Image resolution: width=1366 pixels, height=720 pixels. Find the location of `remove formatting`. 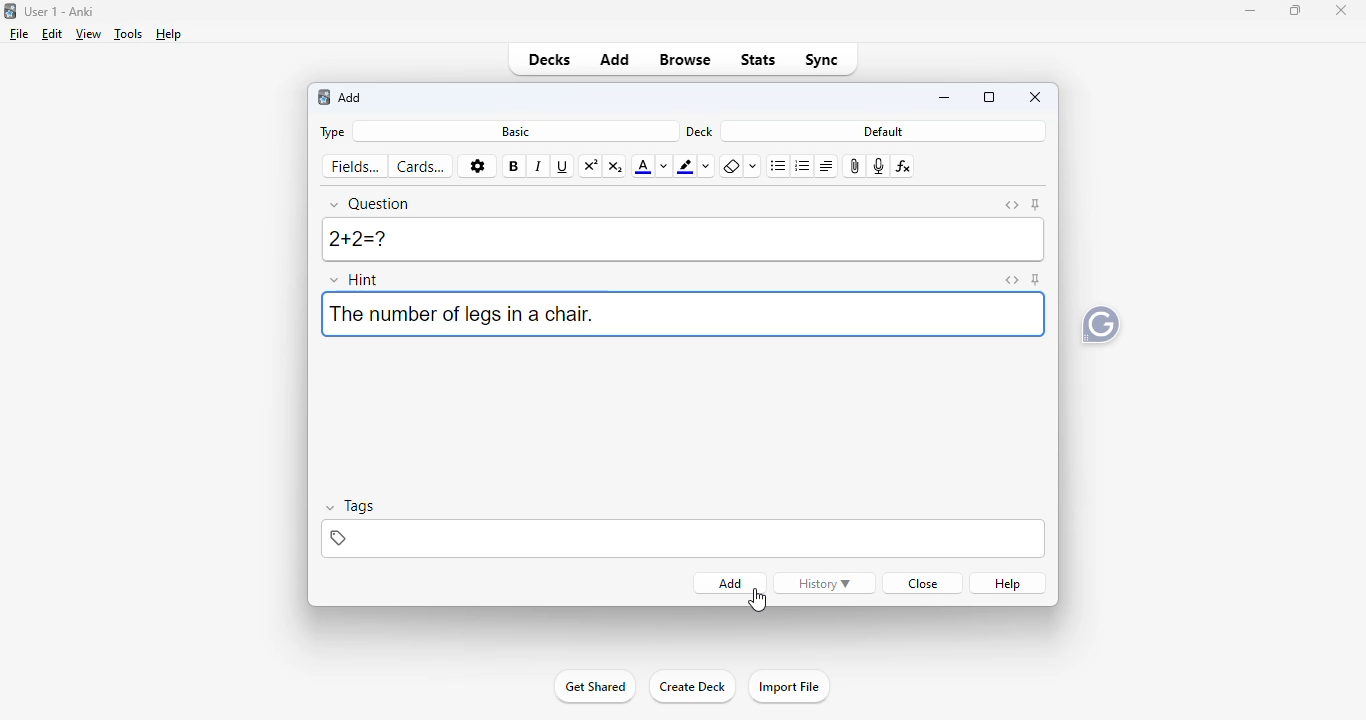

remove formatting is located at coordinates (733, 166).